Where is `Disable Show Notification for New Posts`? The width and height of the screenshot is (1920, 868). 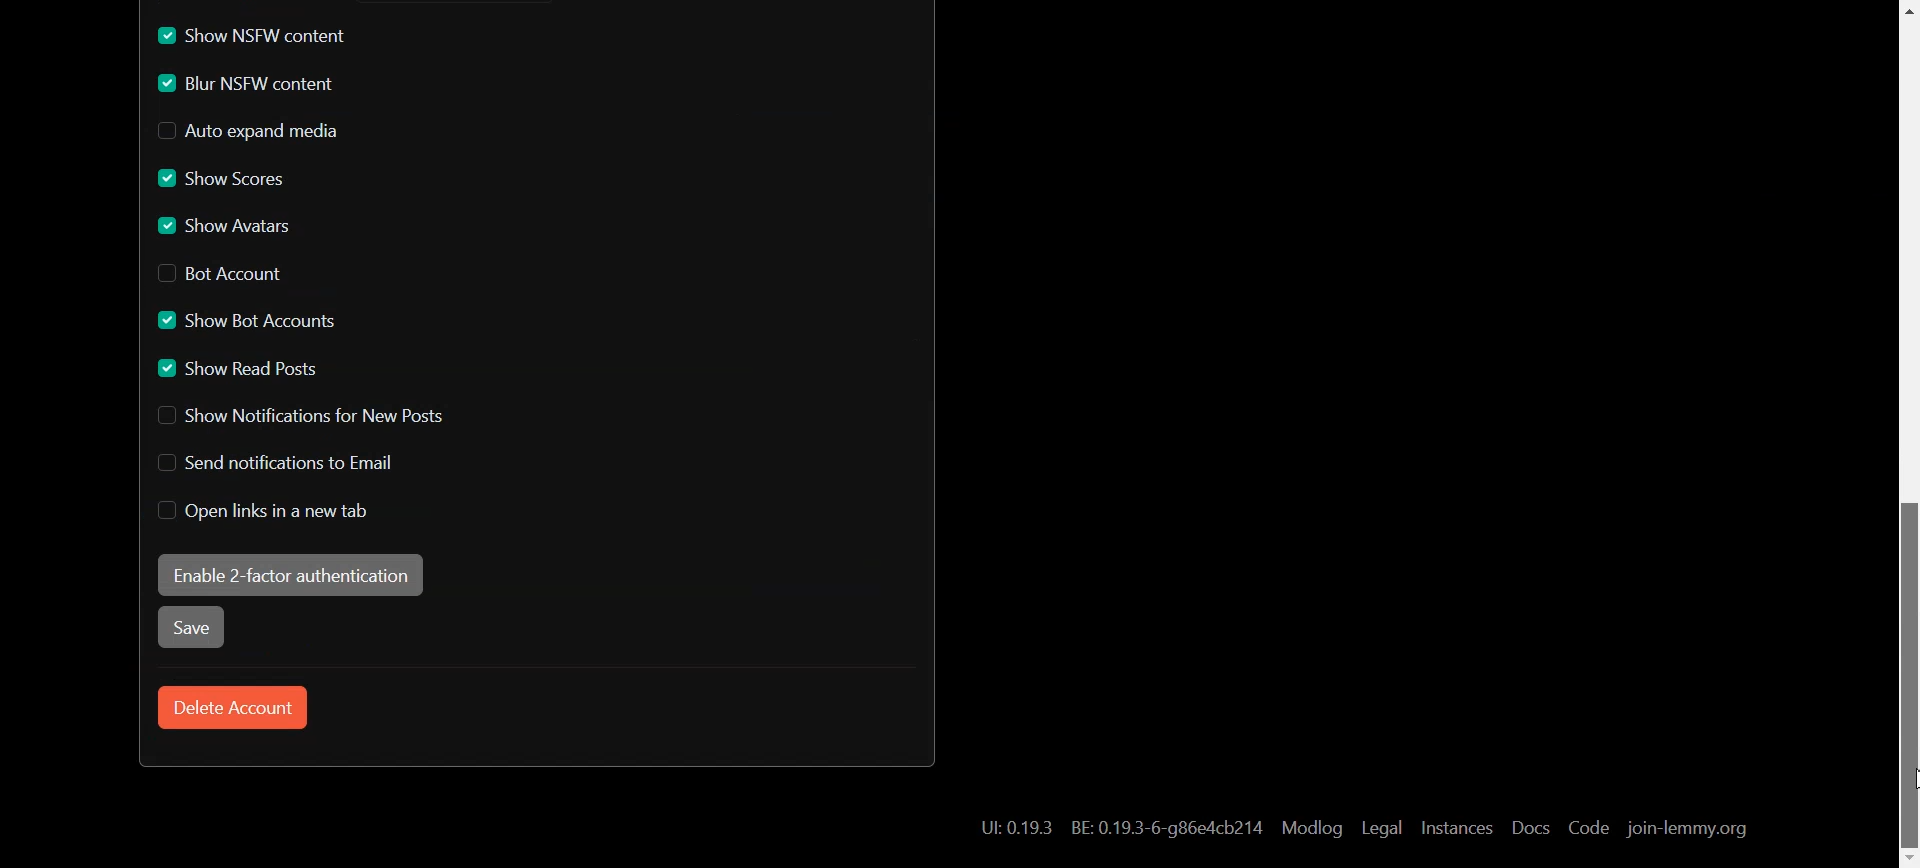
Disable Show Notification for New Posts is located at coordinates (303, 416).